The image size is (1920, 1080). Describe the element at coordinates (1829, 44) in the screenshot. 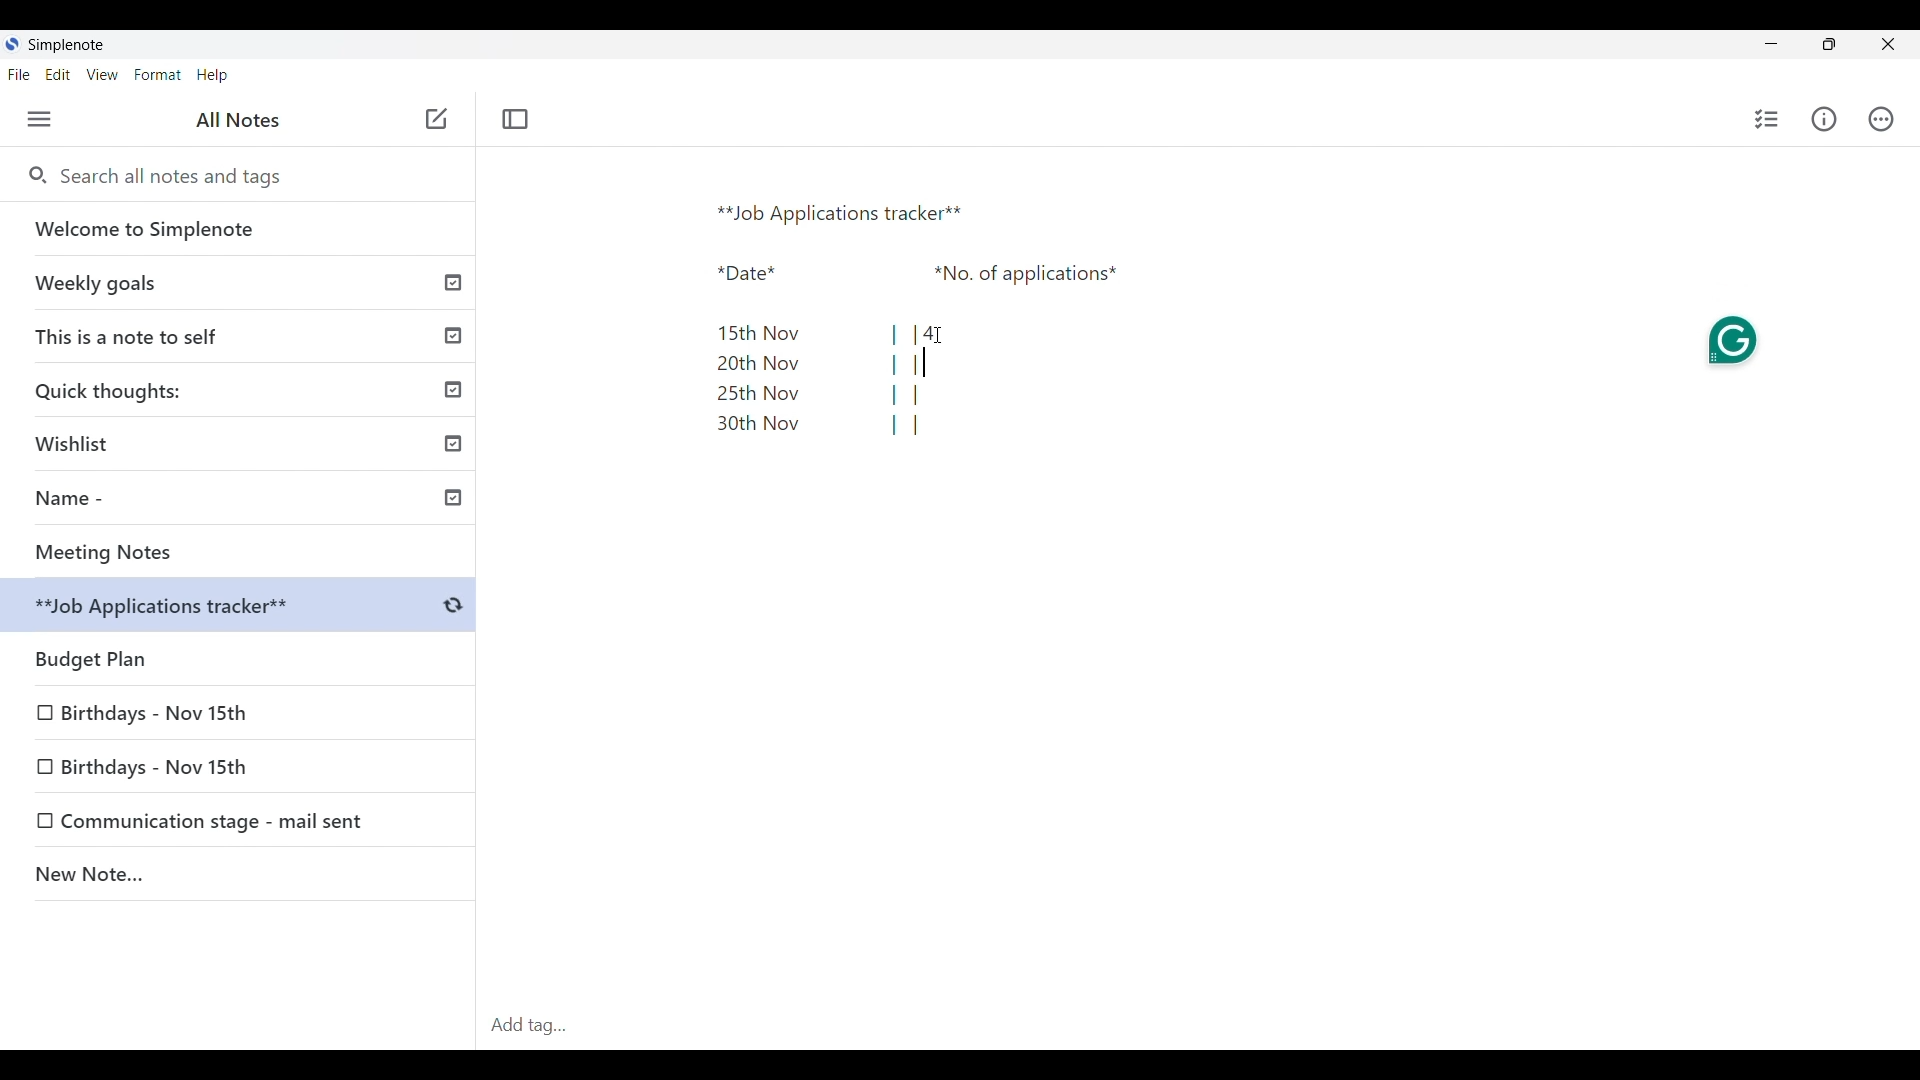

I see `Maximize` at that location.